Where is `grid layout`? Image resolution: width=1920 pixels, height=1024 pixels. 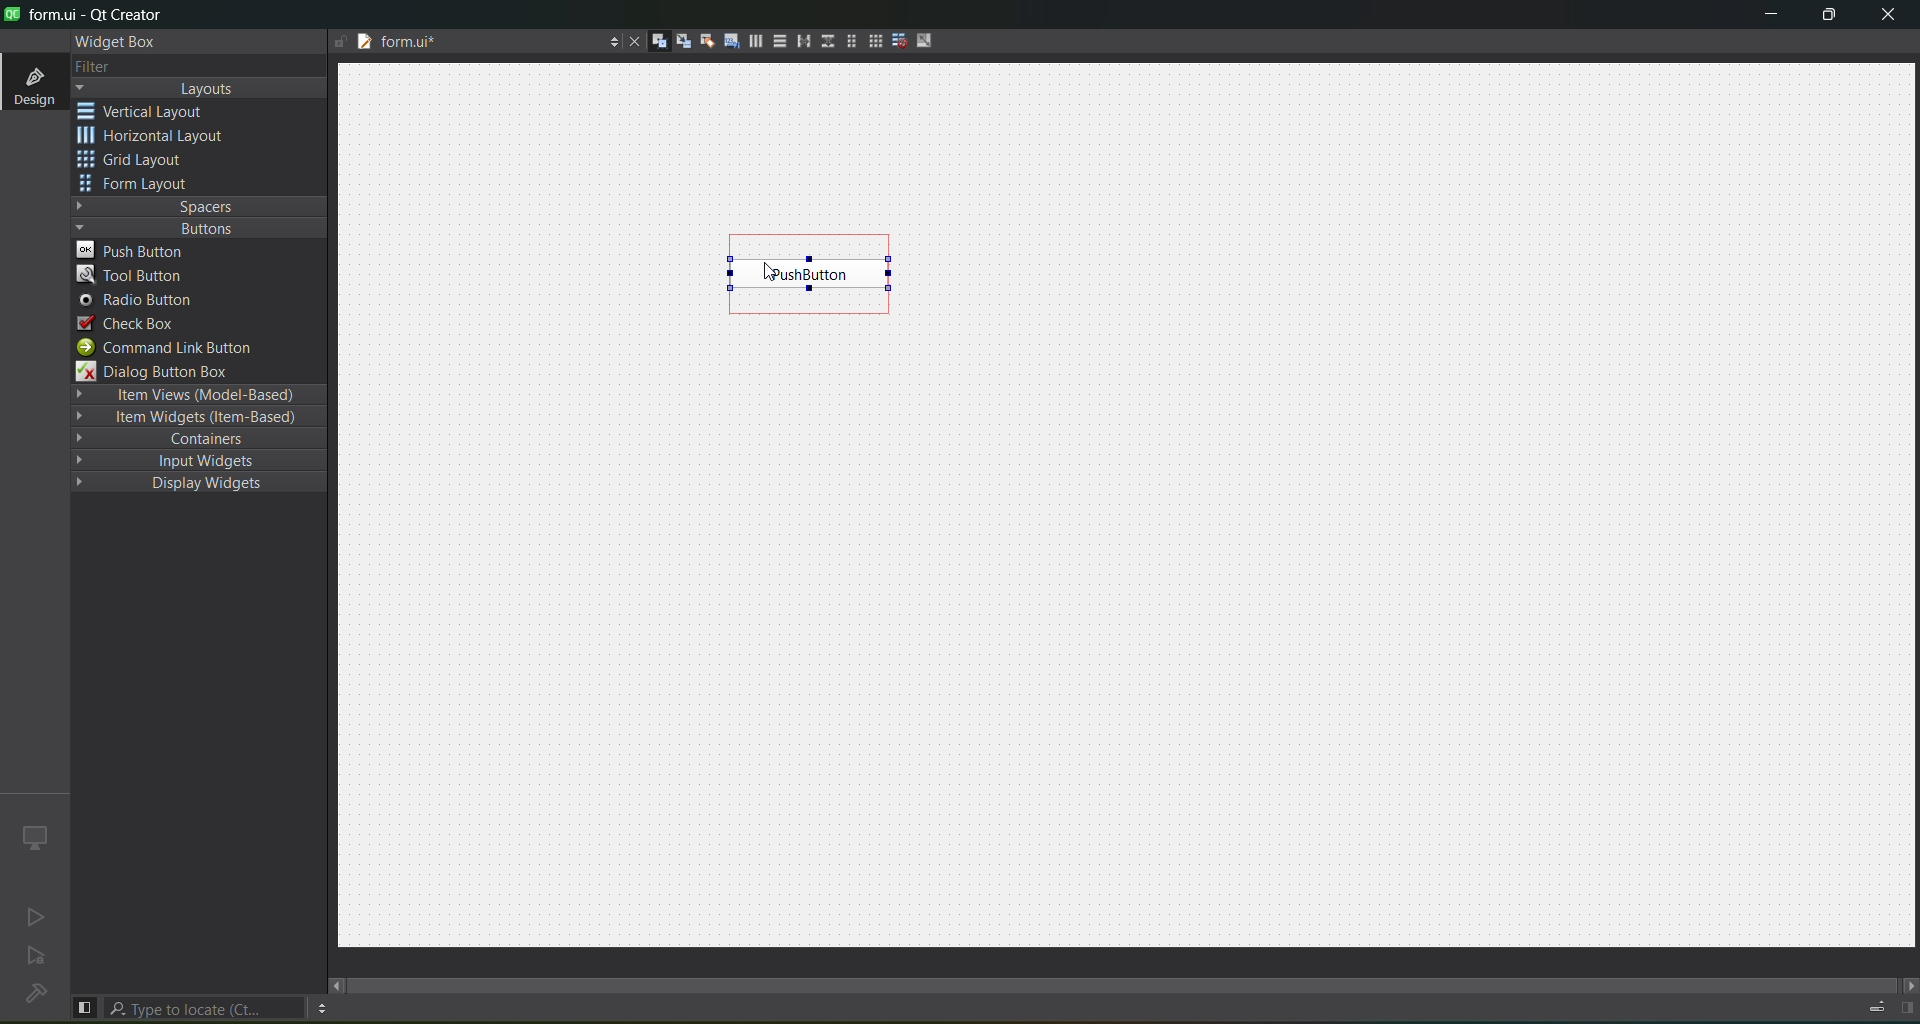 grid layout is located at coordinates (137, 162).